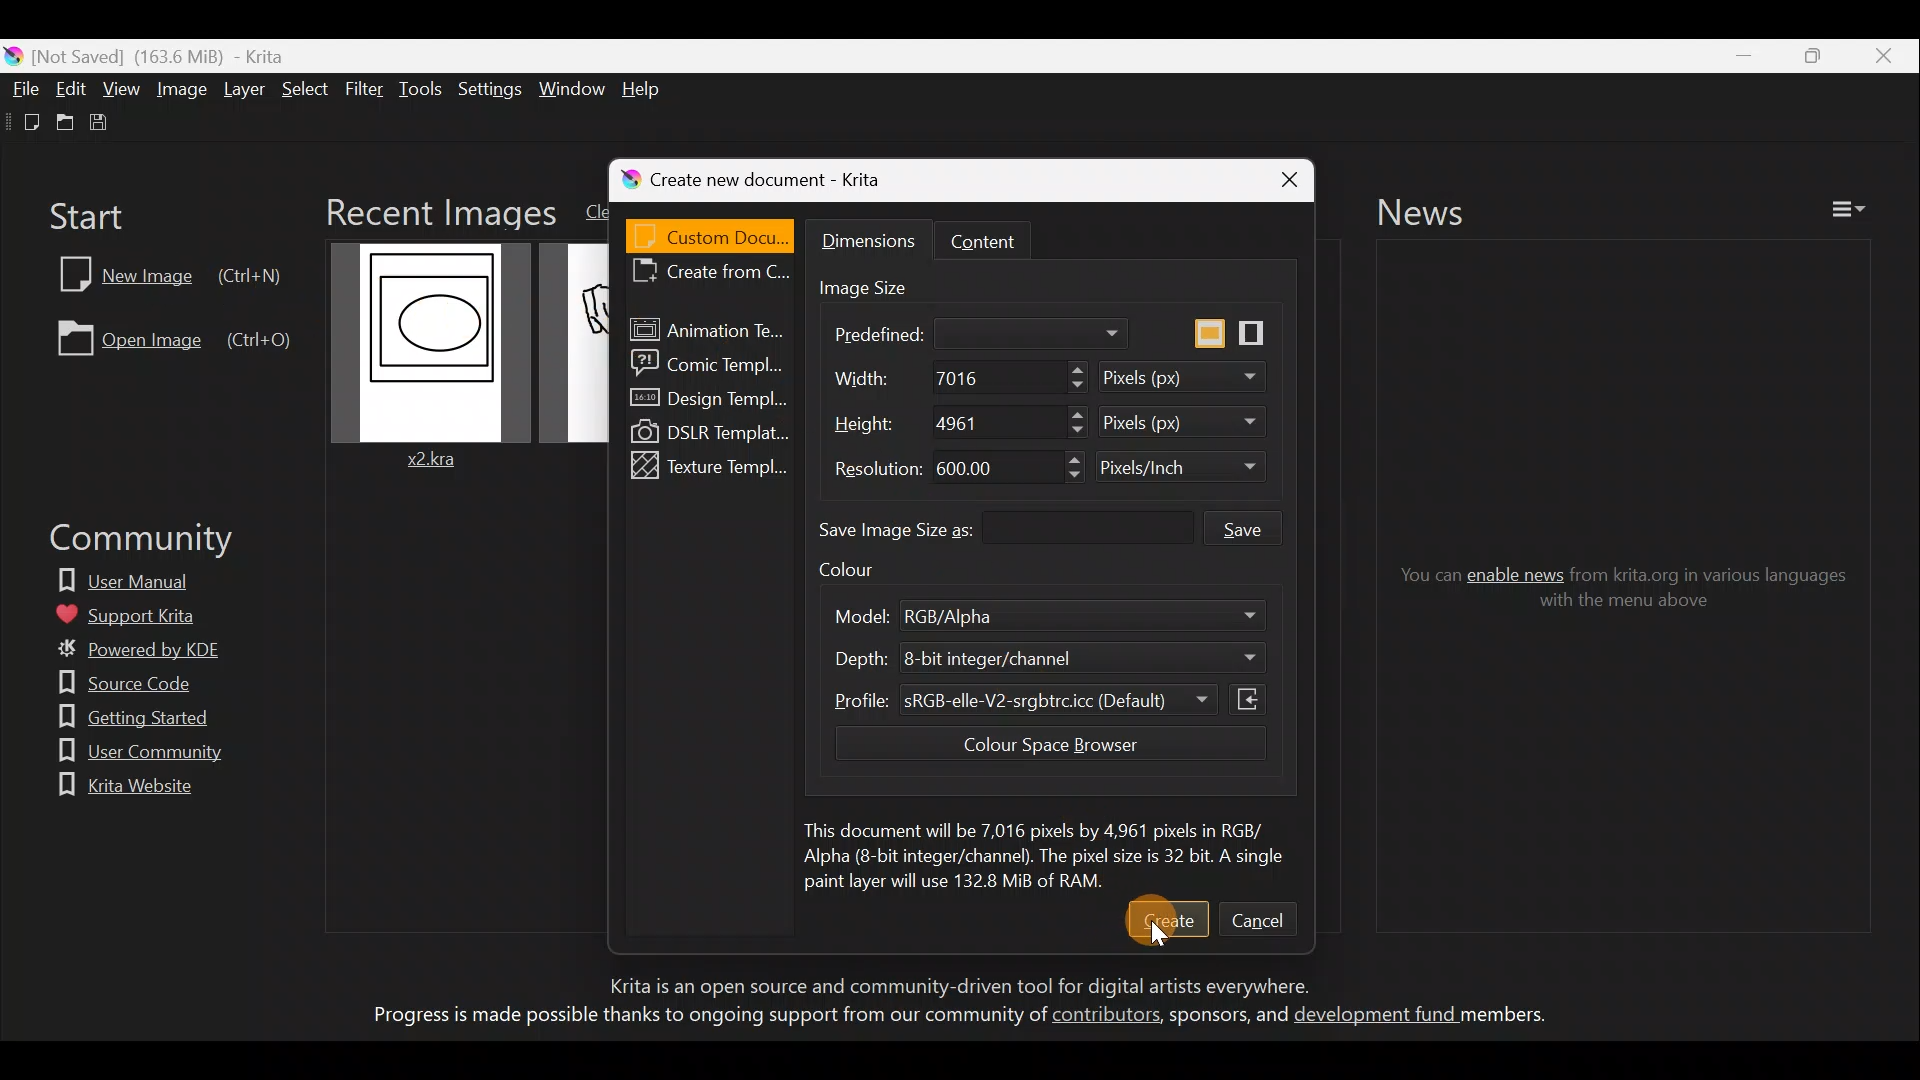 The height and width of the screenshot is (1080, 1920). What do you see at coordinates (970, 331) in the screenshot?
I see `Predefined` at bounding box center [970, 331].